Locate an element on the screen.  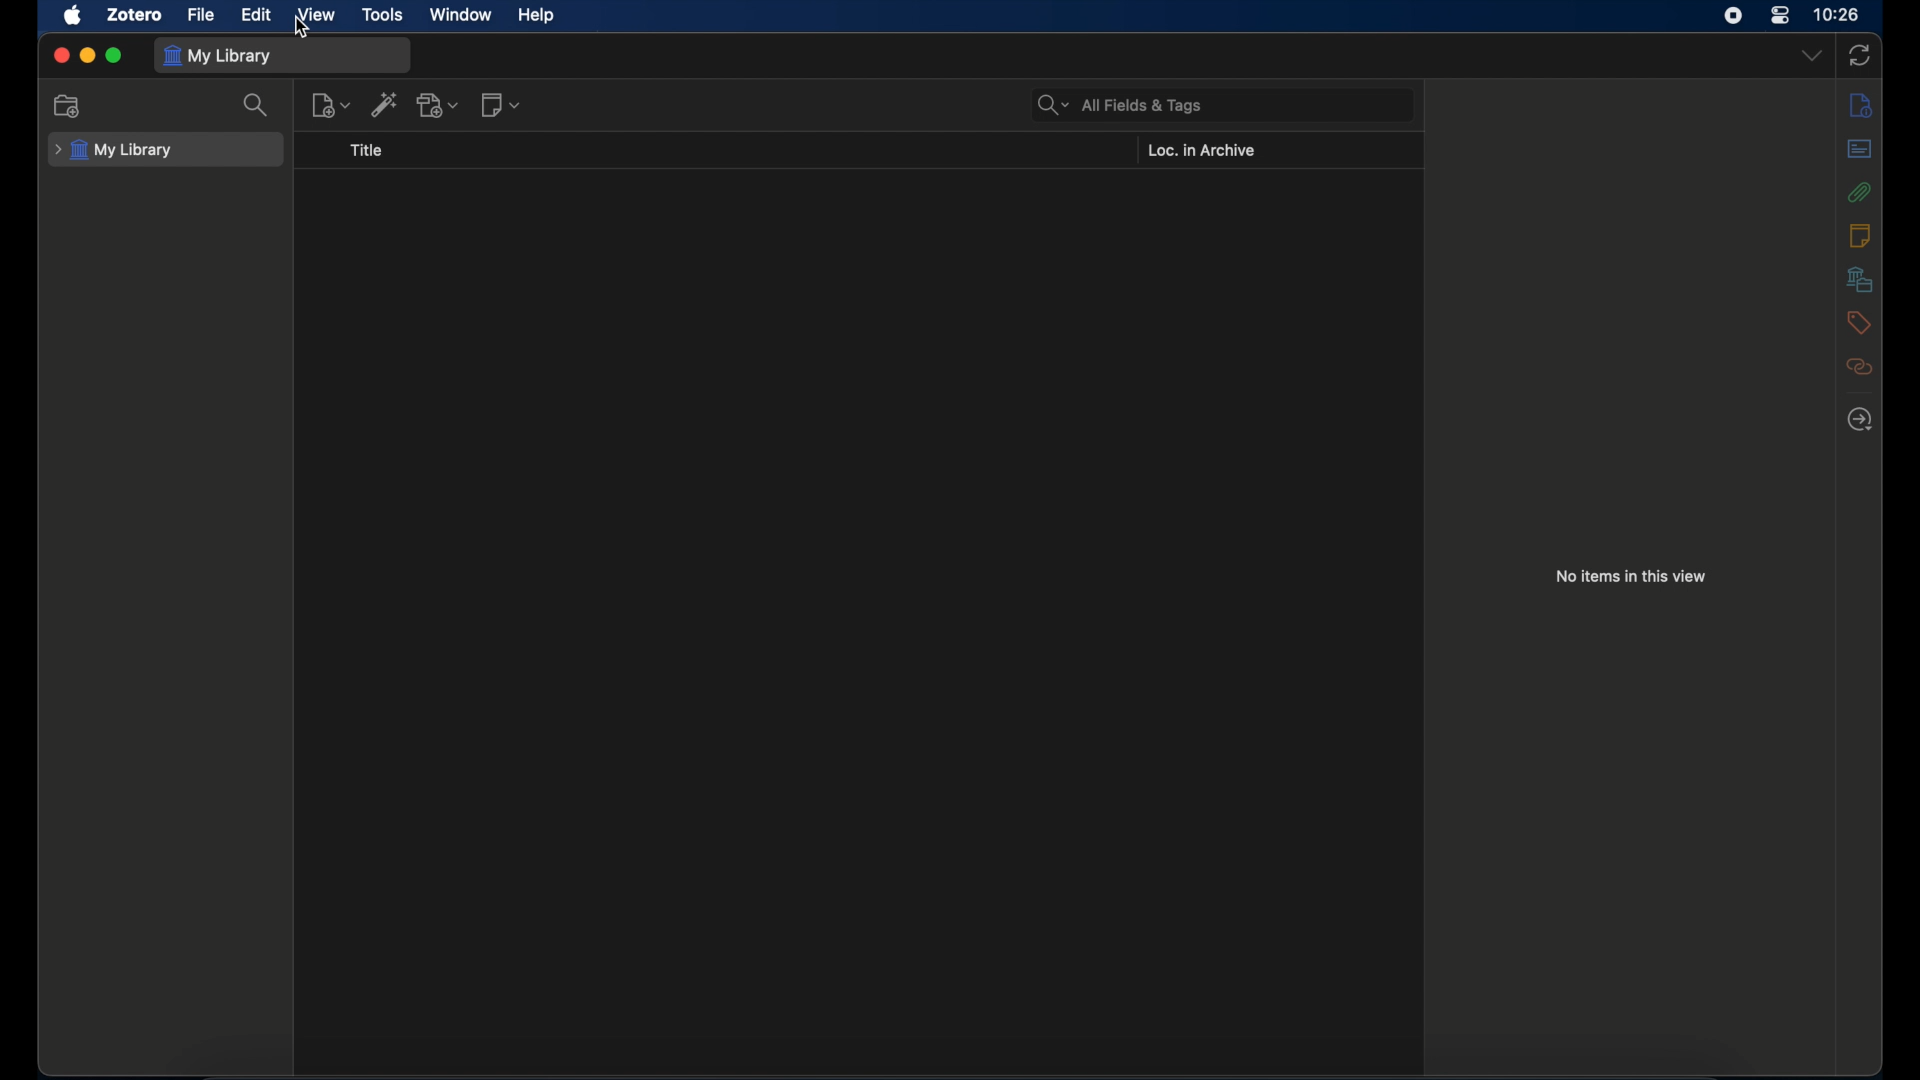
no items in this view is located at coordinates (1632, 576).